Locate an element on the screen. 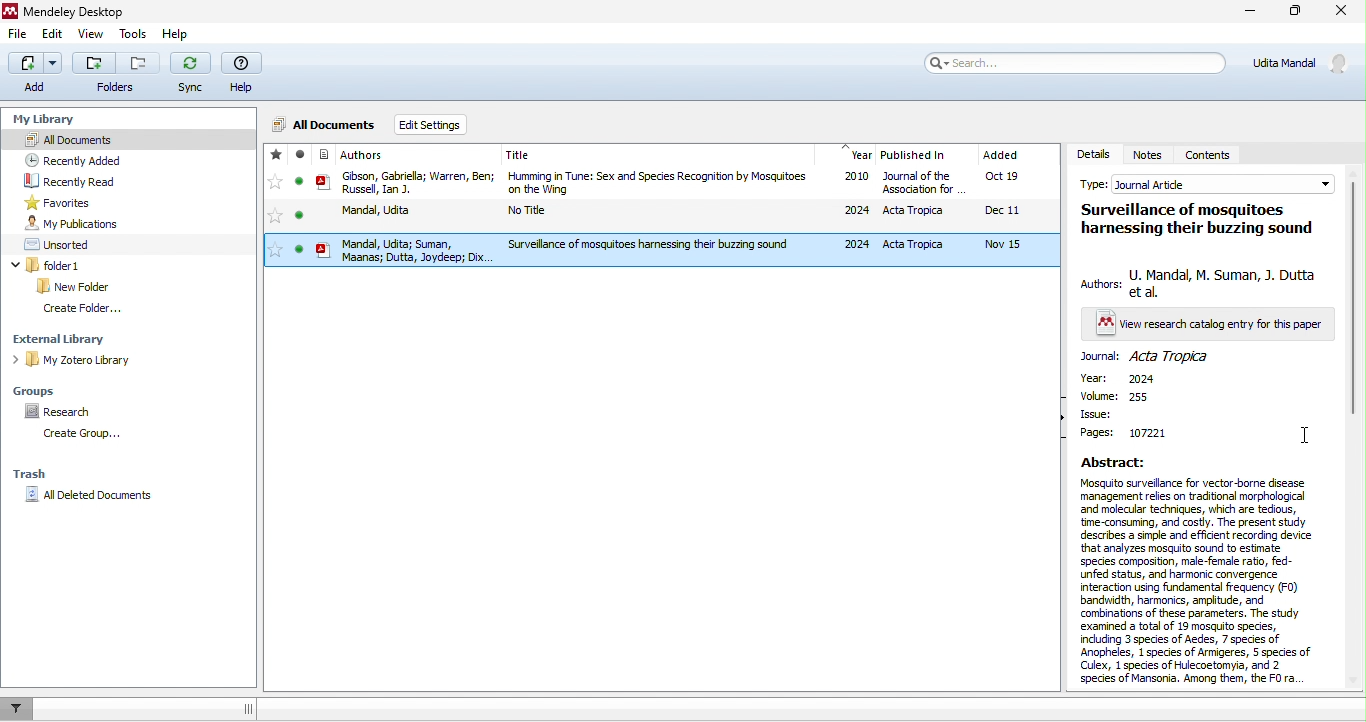  1 Authors: Us Mandal, M. Suman, J. Dutta
etal is located at coordinates (1201, 283).